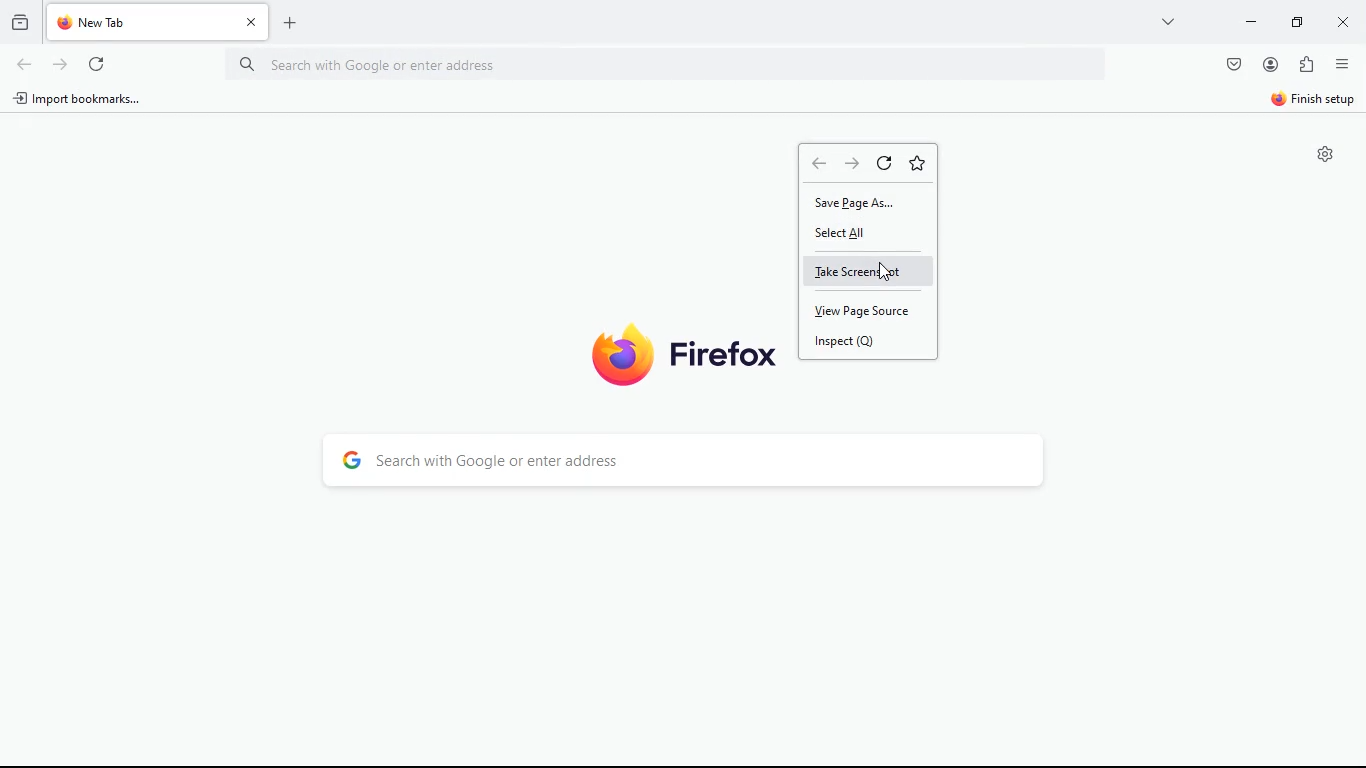 The image size is (1366, 768). Describe the element at coordinates (887, 163) in the screenshot. I see `refresh` at that location.